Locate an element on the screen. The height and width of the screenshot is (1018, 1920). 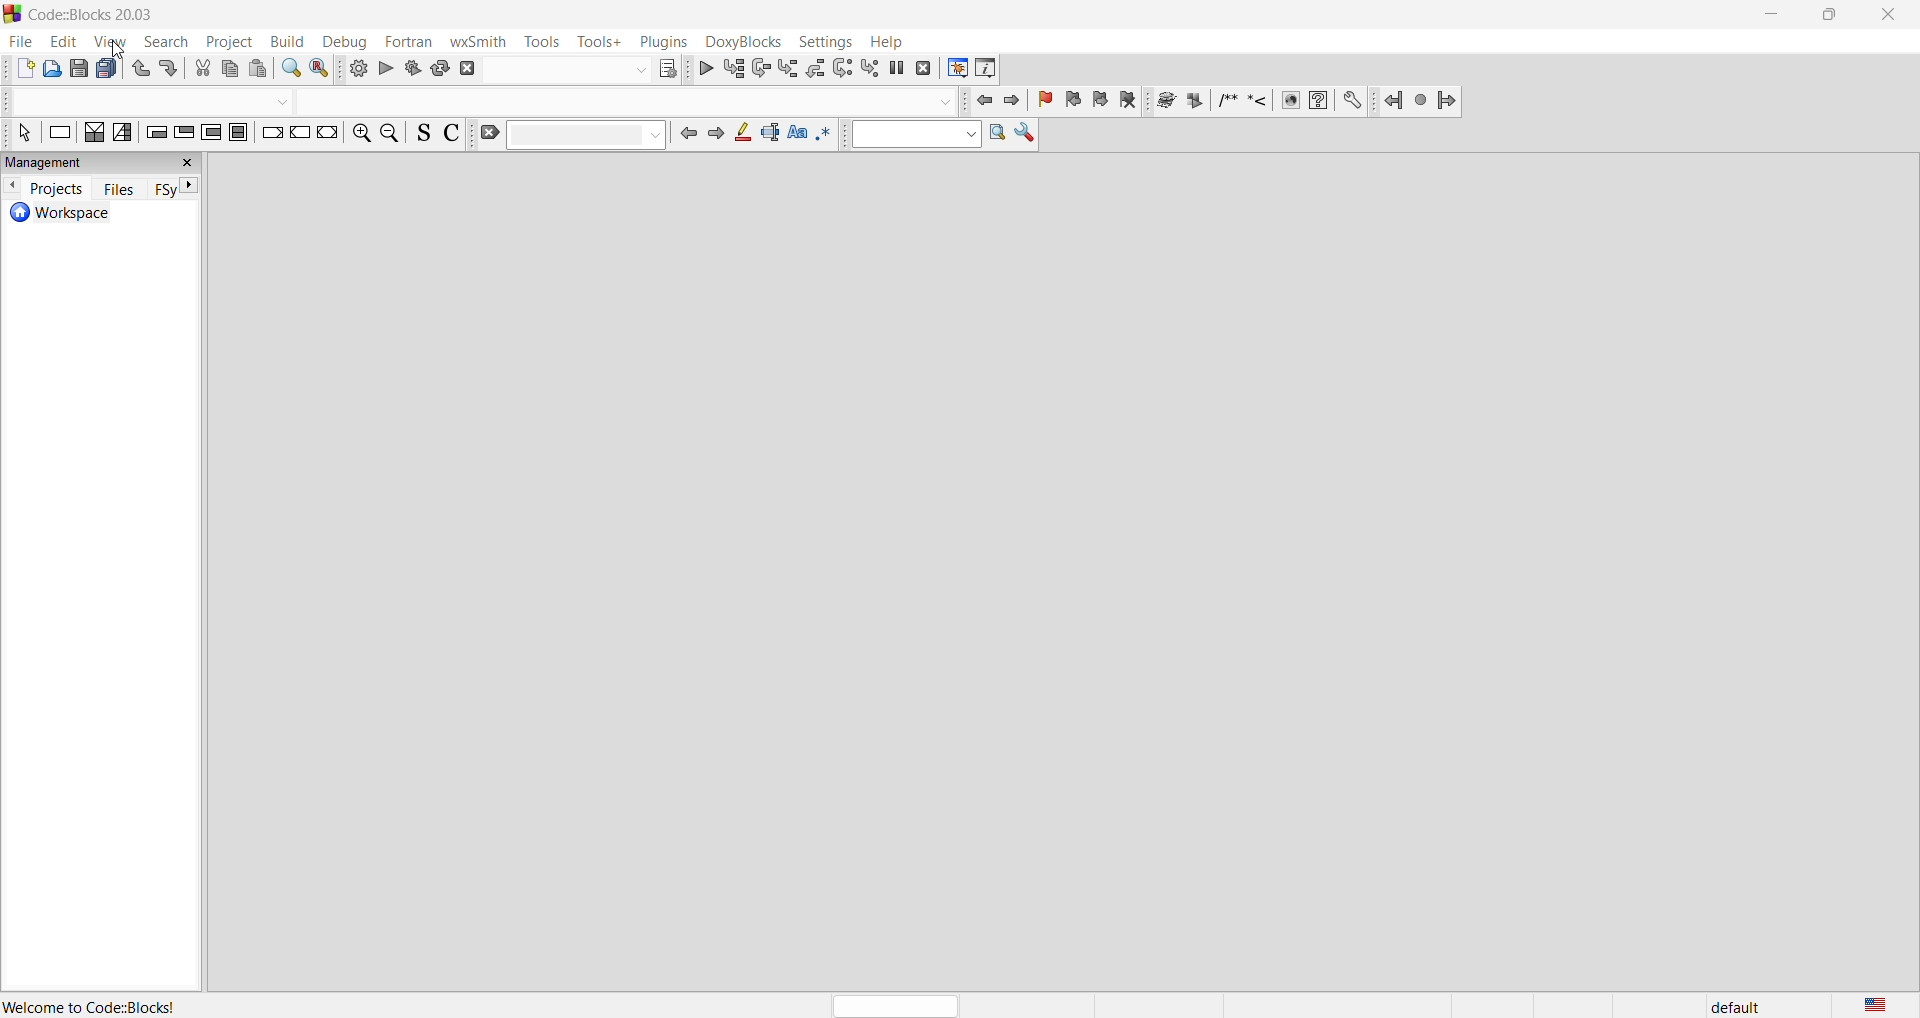
redo is located at coordinates (171, 67).